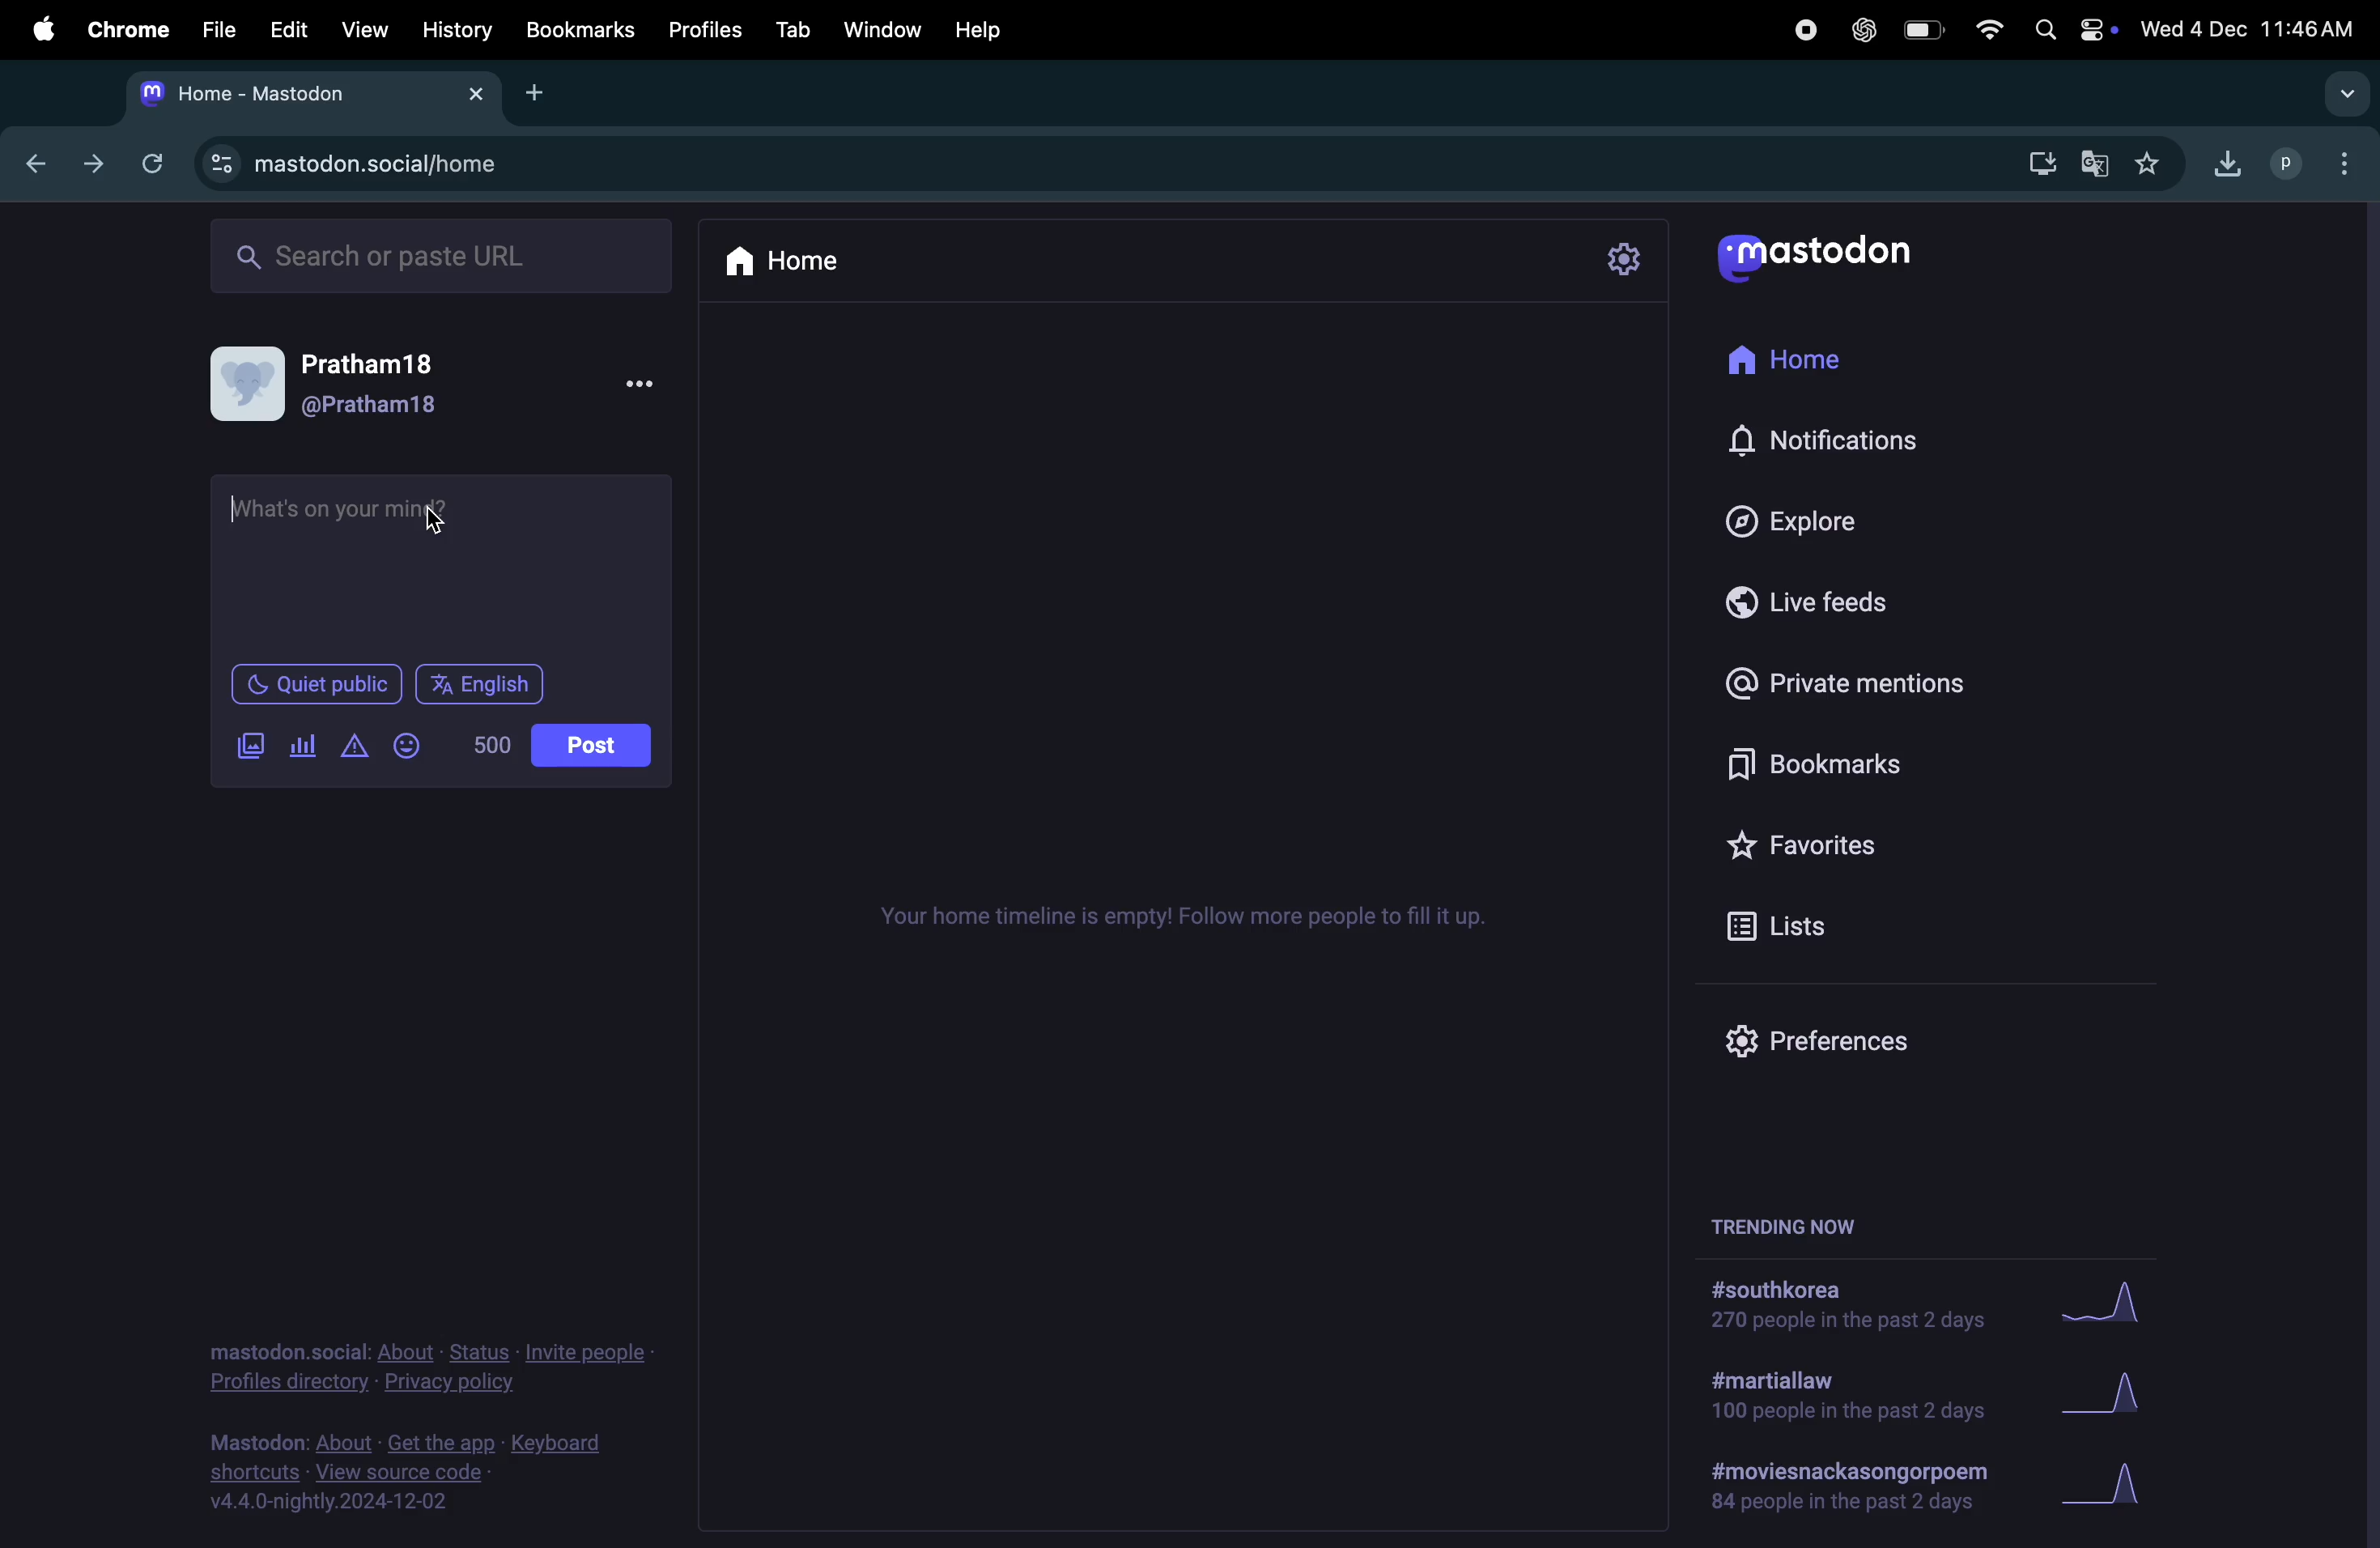 The height and width of the screenshot is (1548, 2380). Describe the element at coordinates (2163, 161) in the screenshot. I see `favourites` at that location.